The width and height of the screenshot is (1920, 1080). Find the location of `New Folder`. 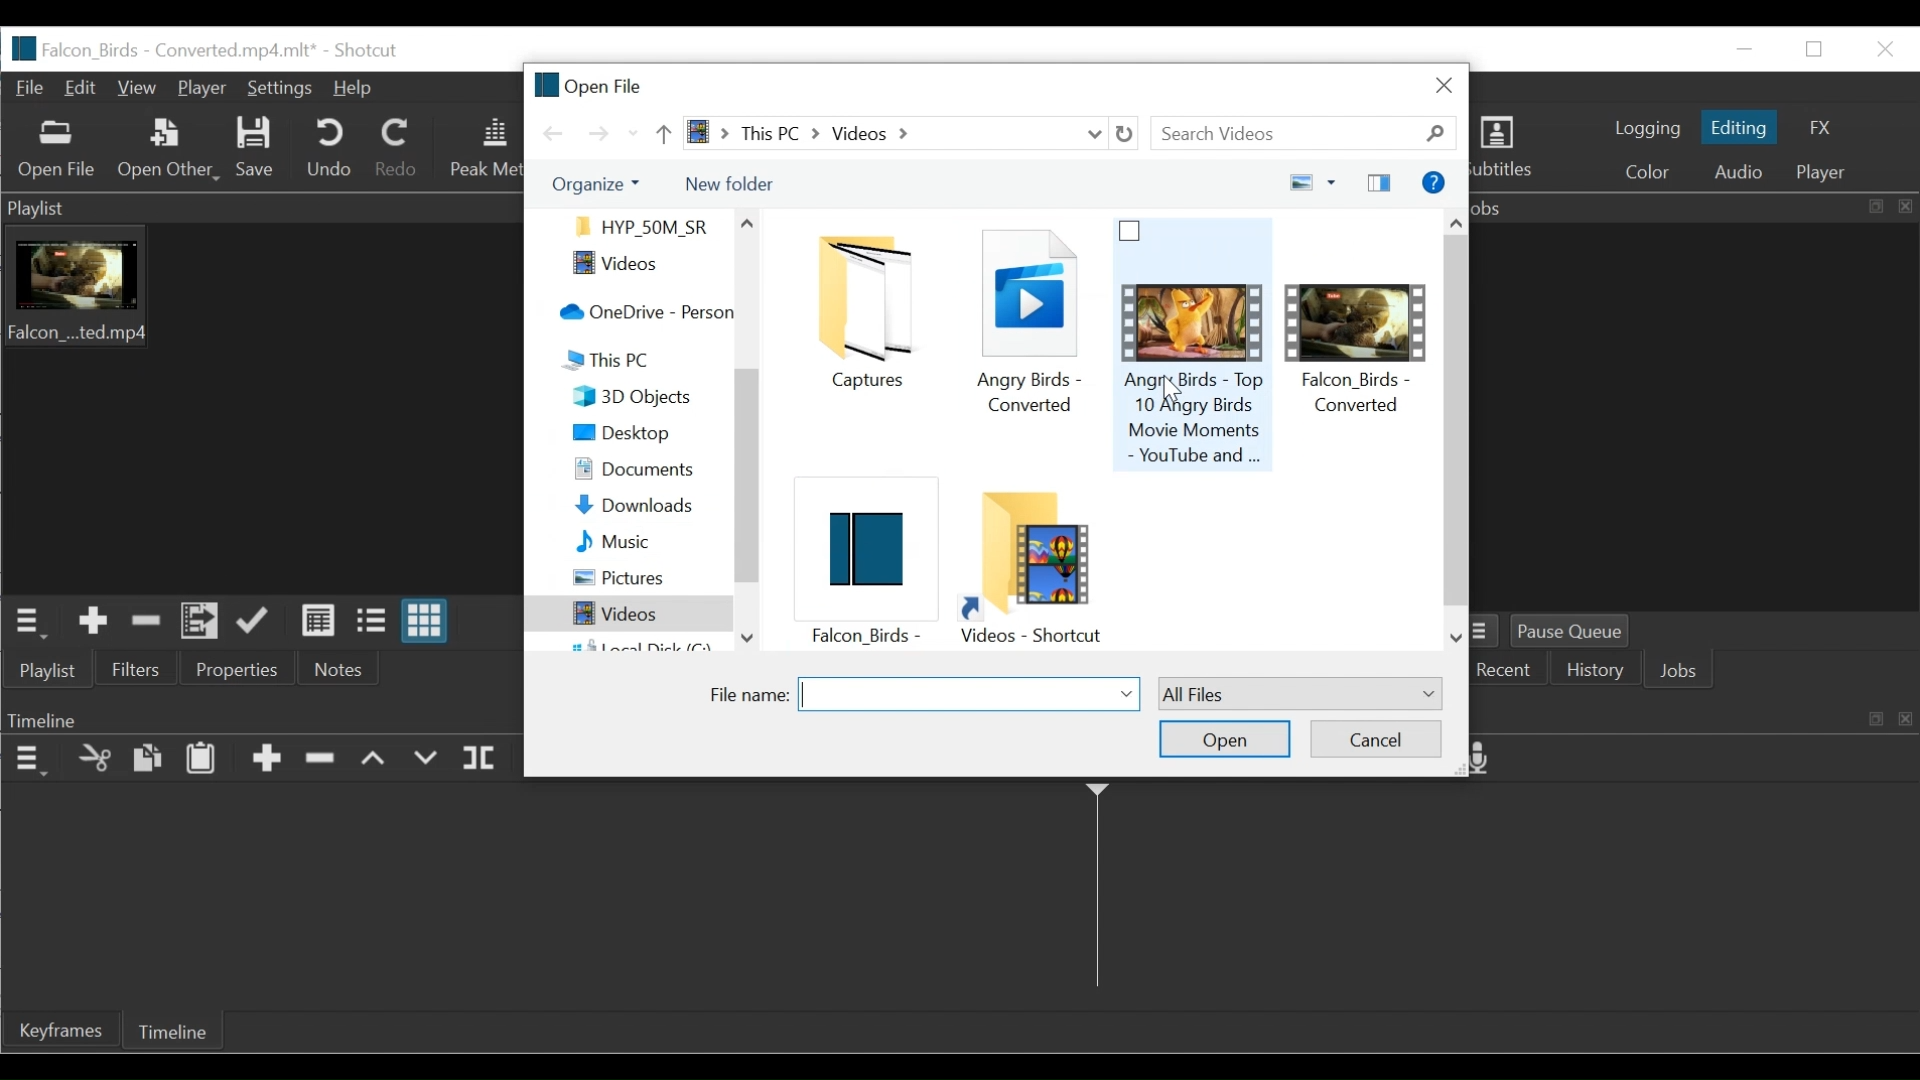

New Folder is located at coordinates (729, 184).